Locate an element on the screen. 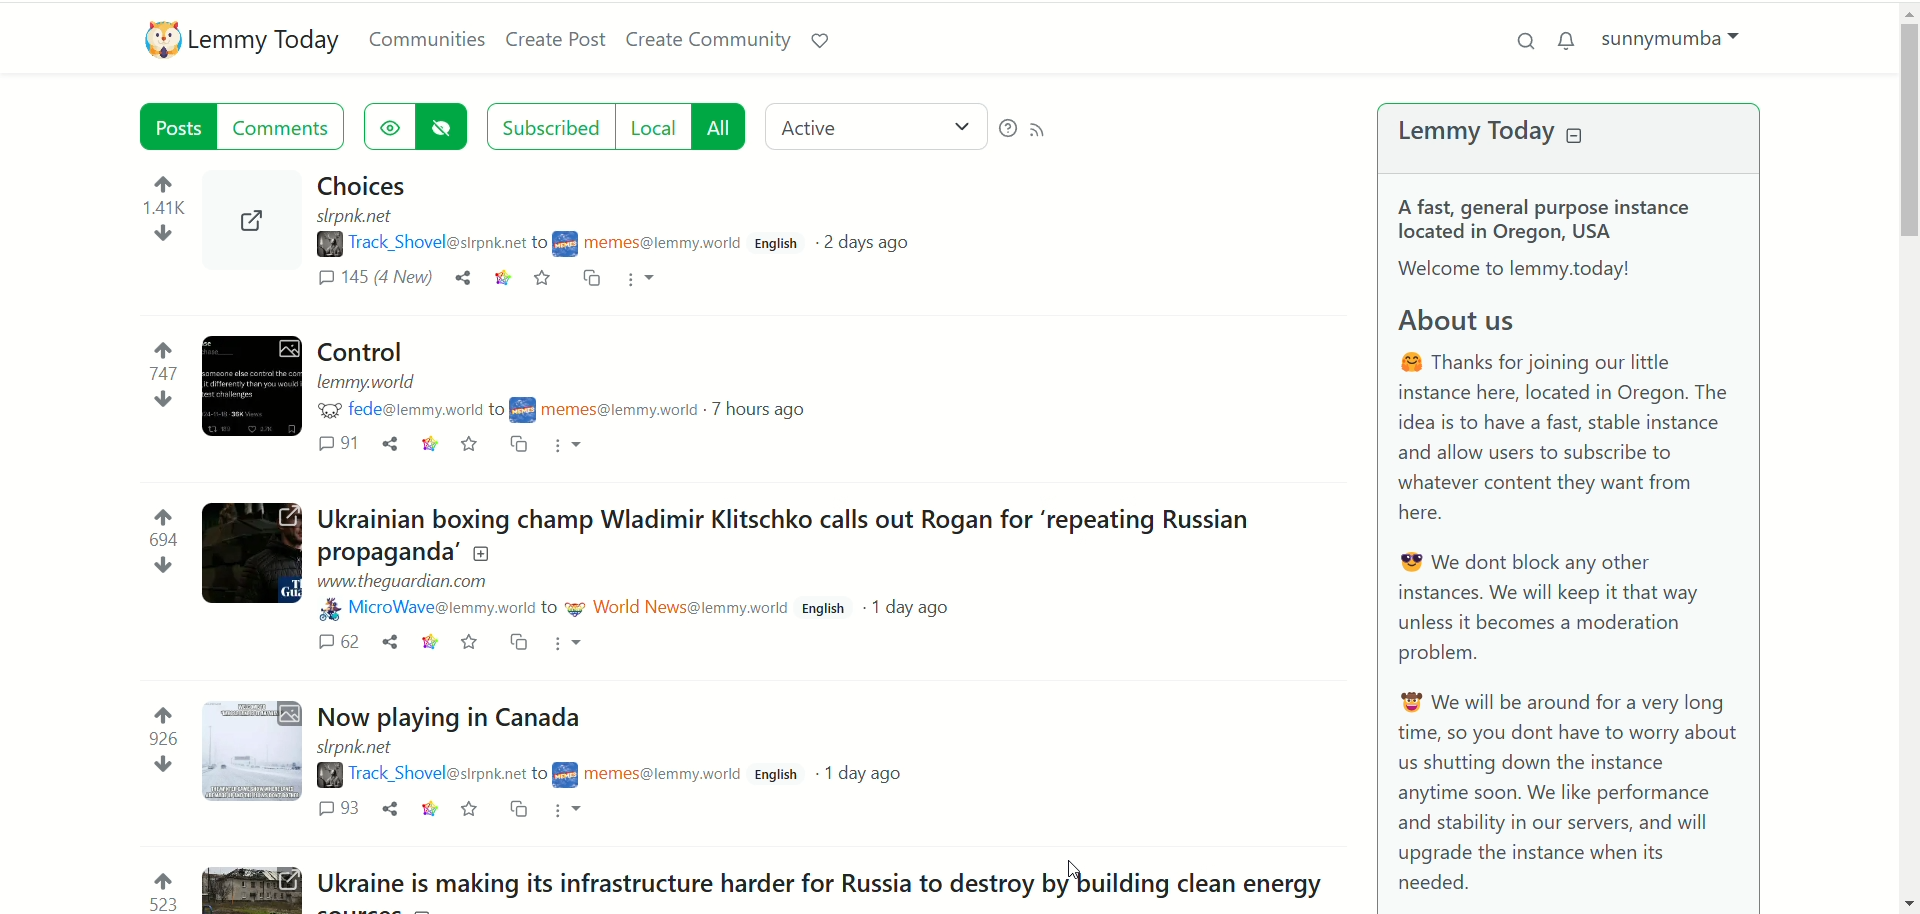 This screenshot has width=1920, height=914. cross post is located at coordinates (519, 443).